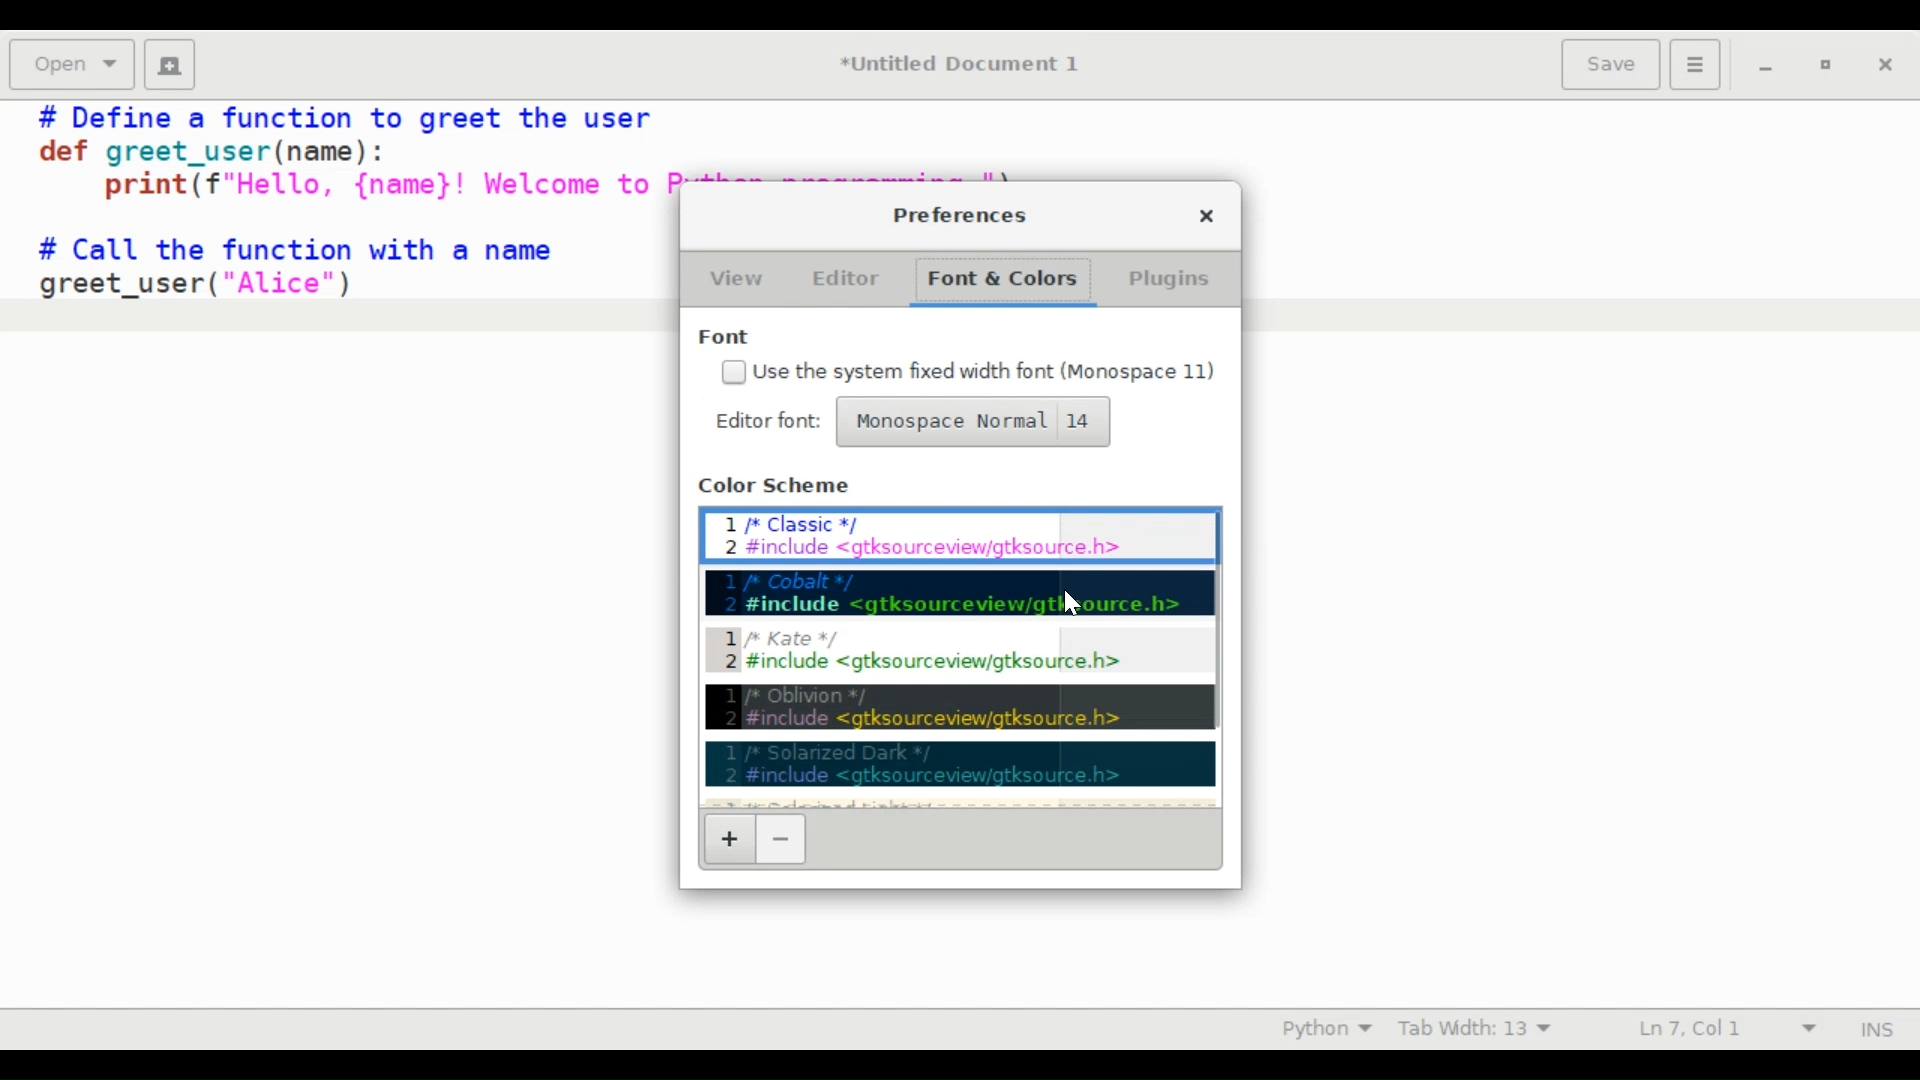  I want to click on Classic, so click(961, 533).